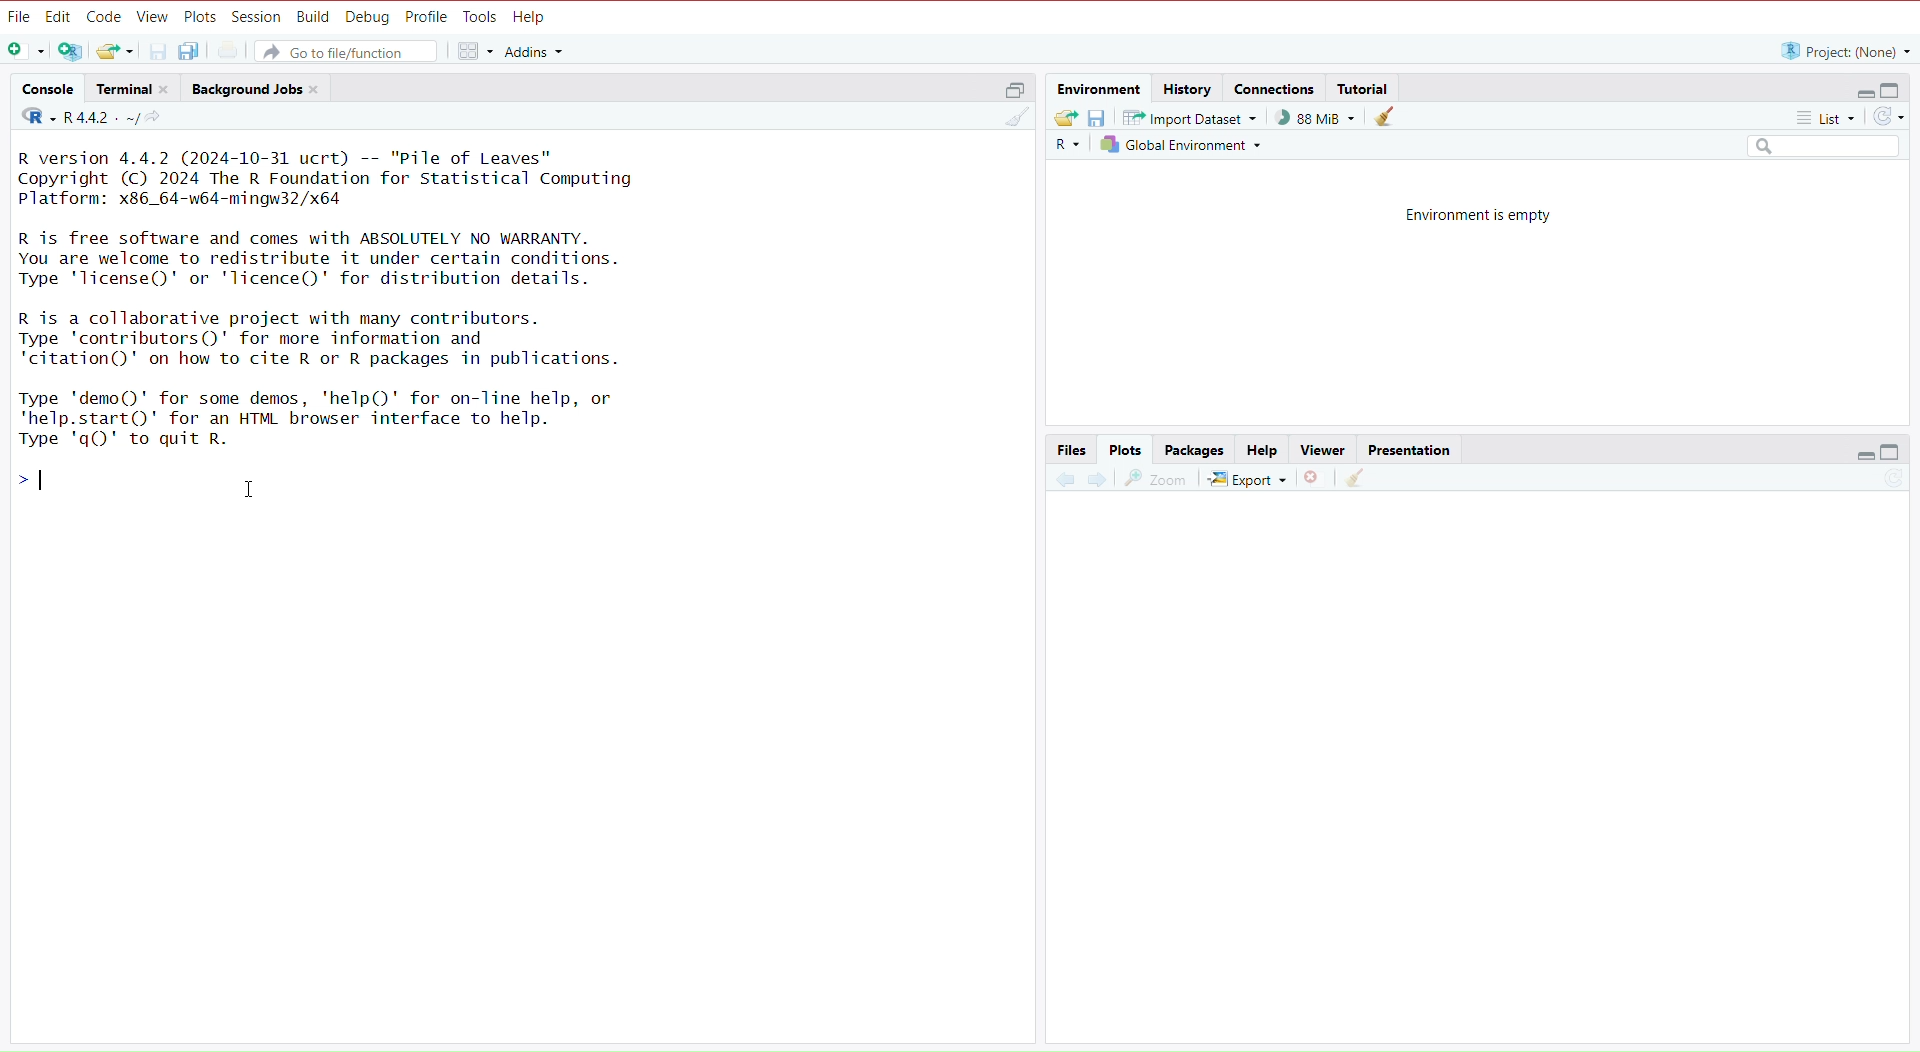 The width and height of the screenshot is (1920, 1052). I want to click on R, so click(1065, 144).